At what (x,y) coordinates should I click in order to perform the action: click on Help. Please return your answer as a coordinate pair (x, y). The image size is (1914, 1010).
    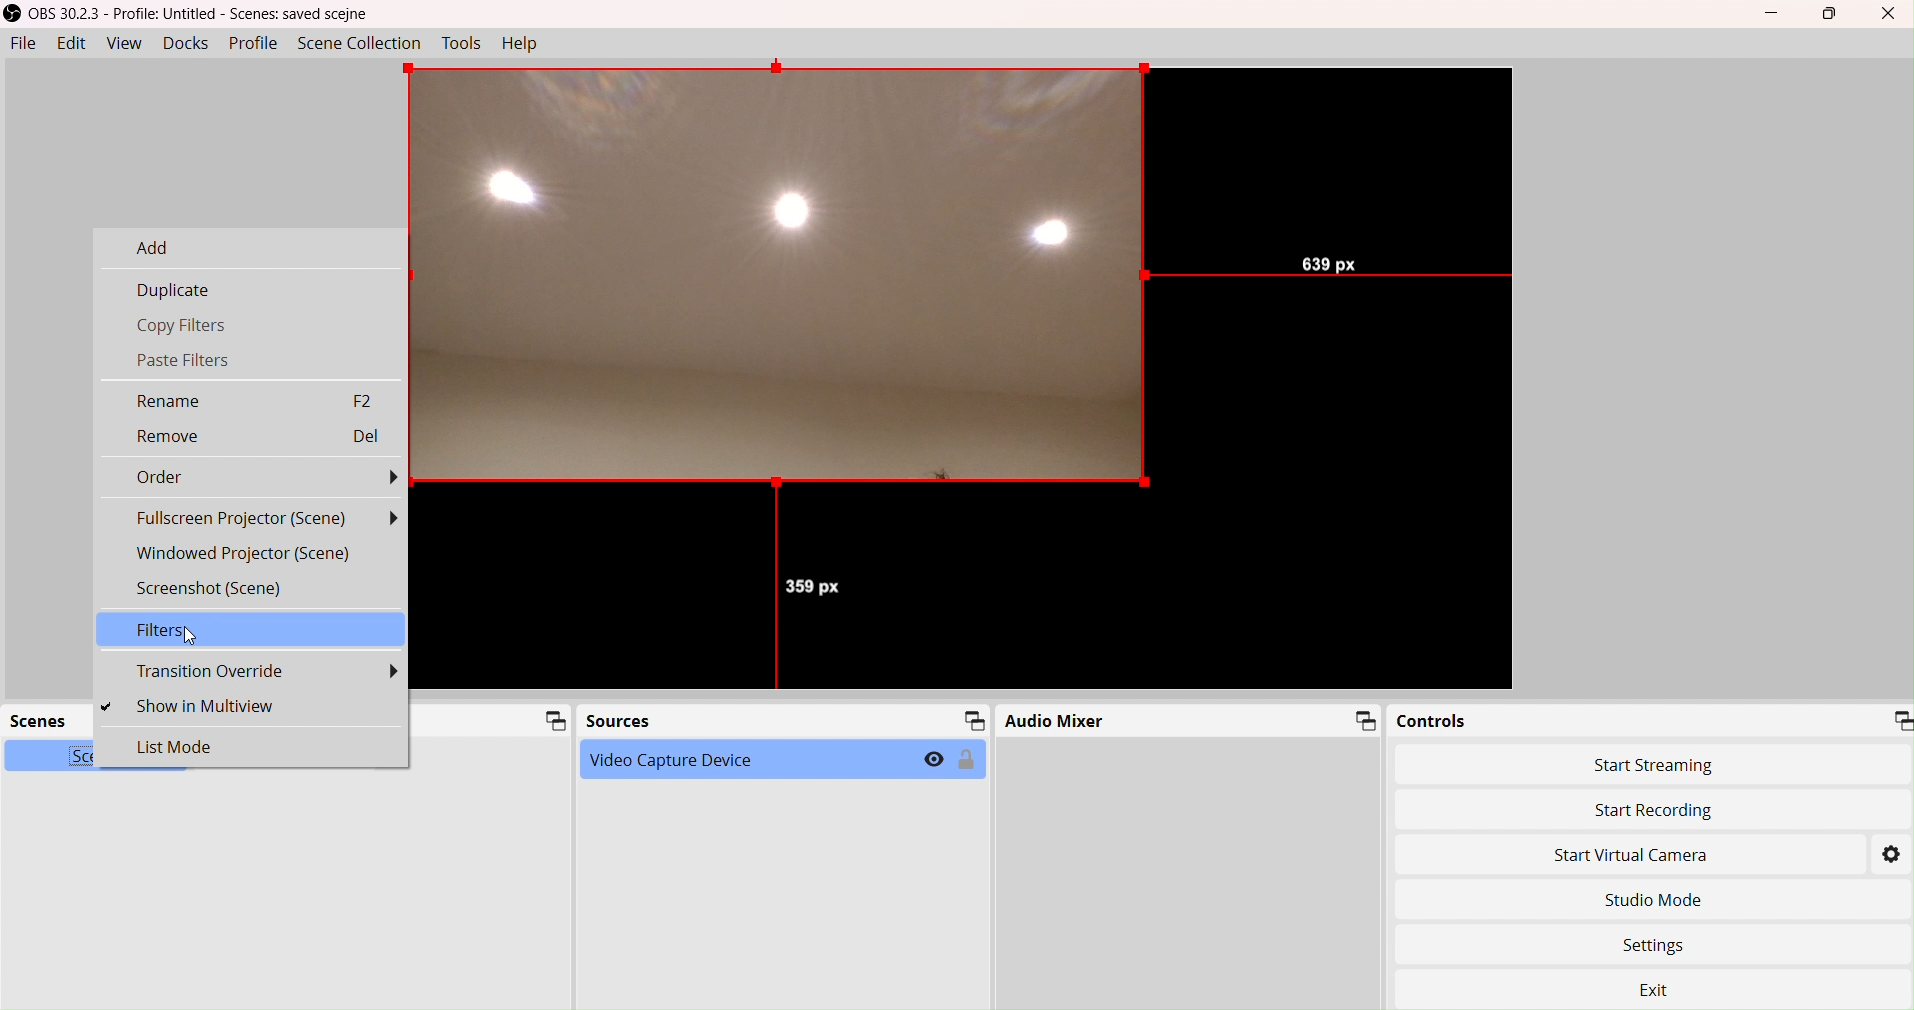
    Looking at the image, I should click on (519, 43).